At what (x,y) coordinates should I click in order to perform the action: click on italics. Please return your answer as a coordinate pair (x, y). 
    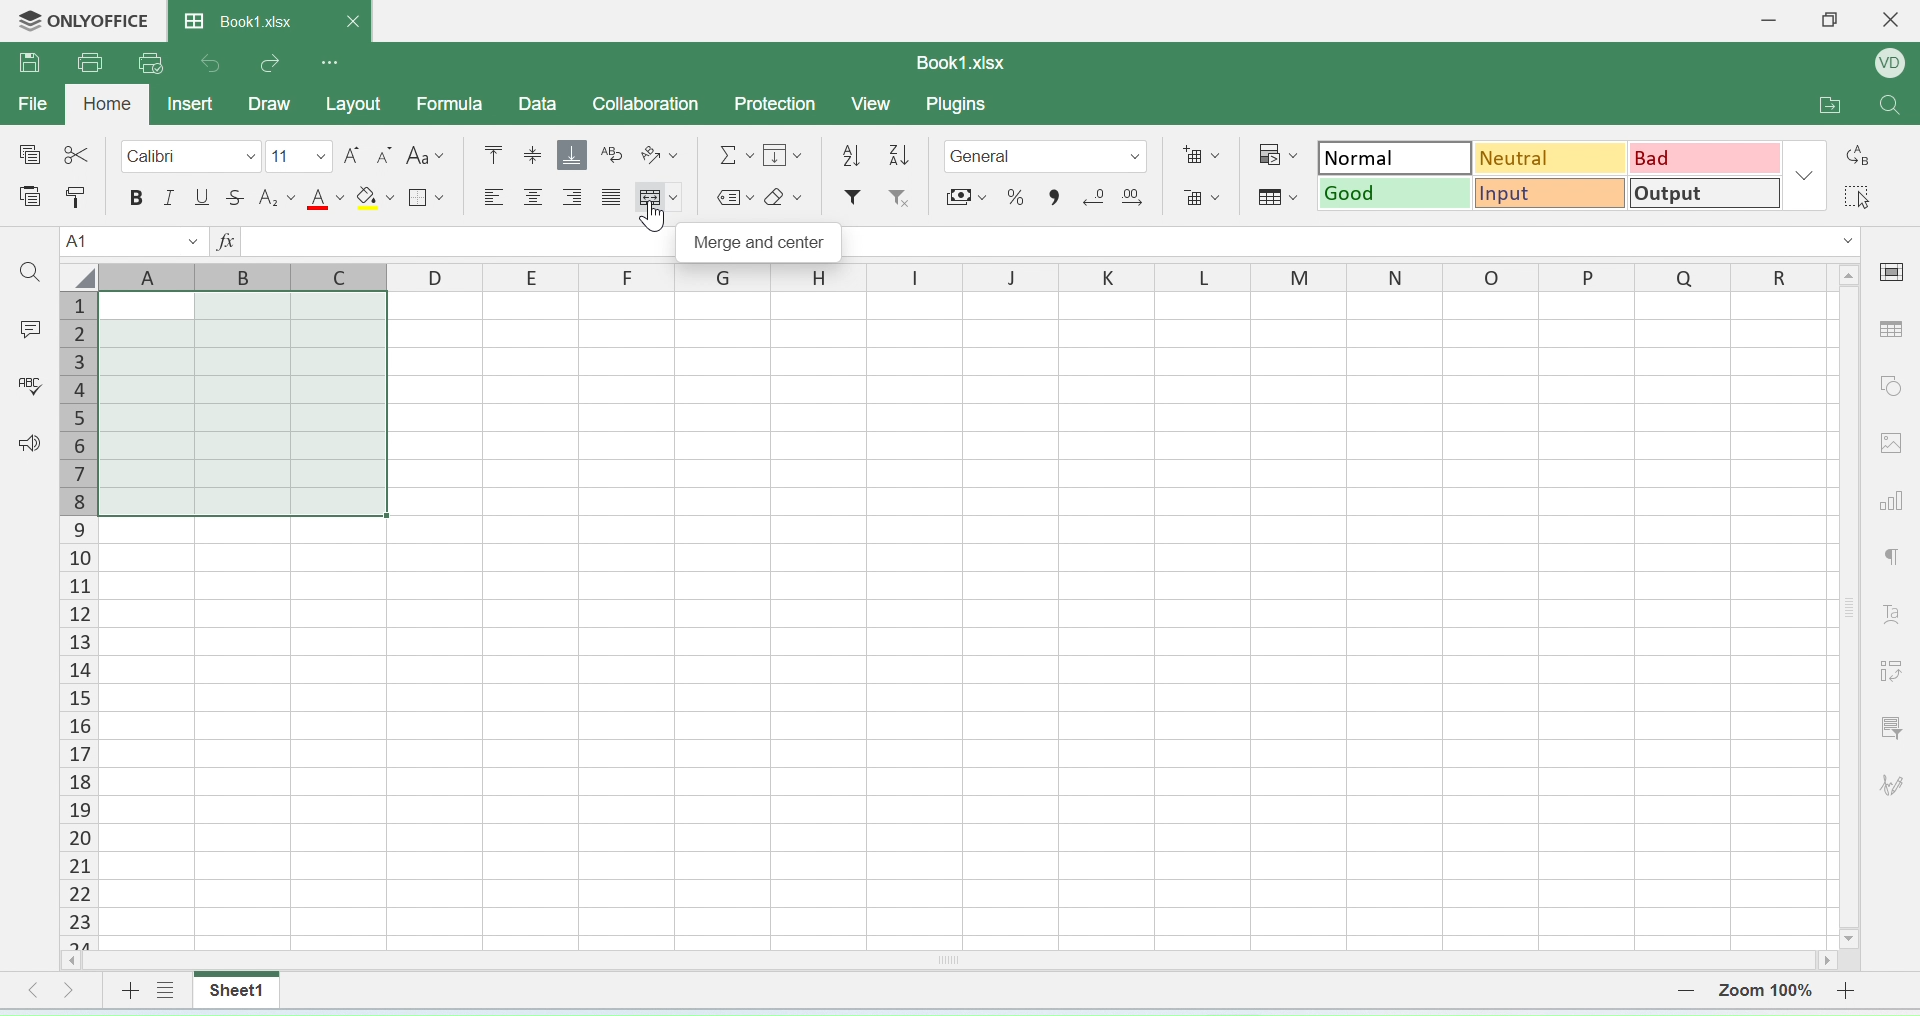
    Looking at the image, I should click on (170, 198).